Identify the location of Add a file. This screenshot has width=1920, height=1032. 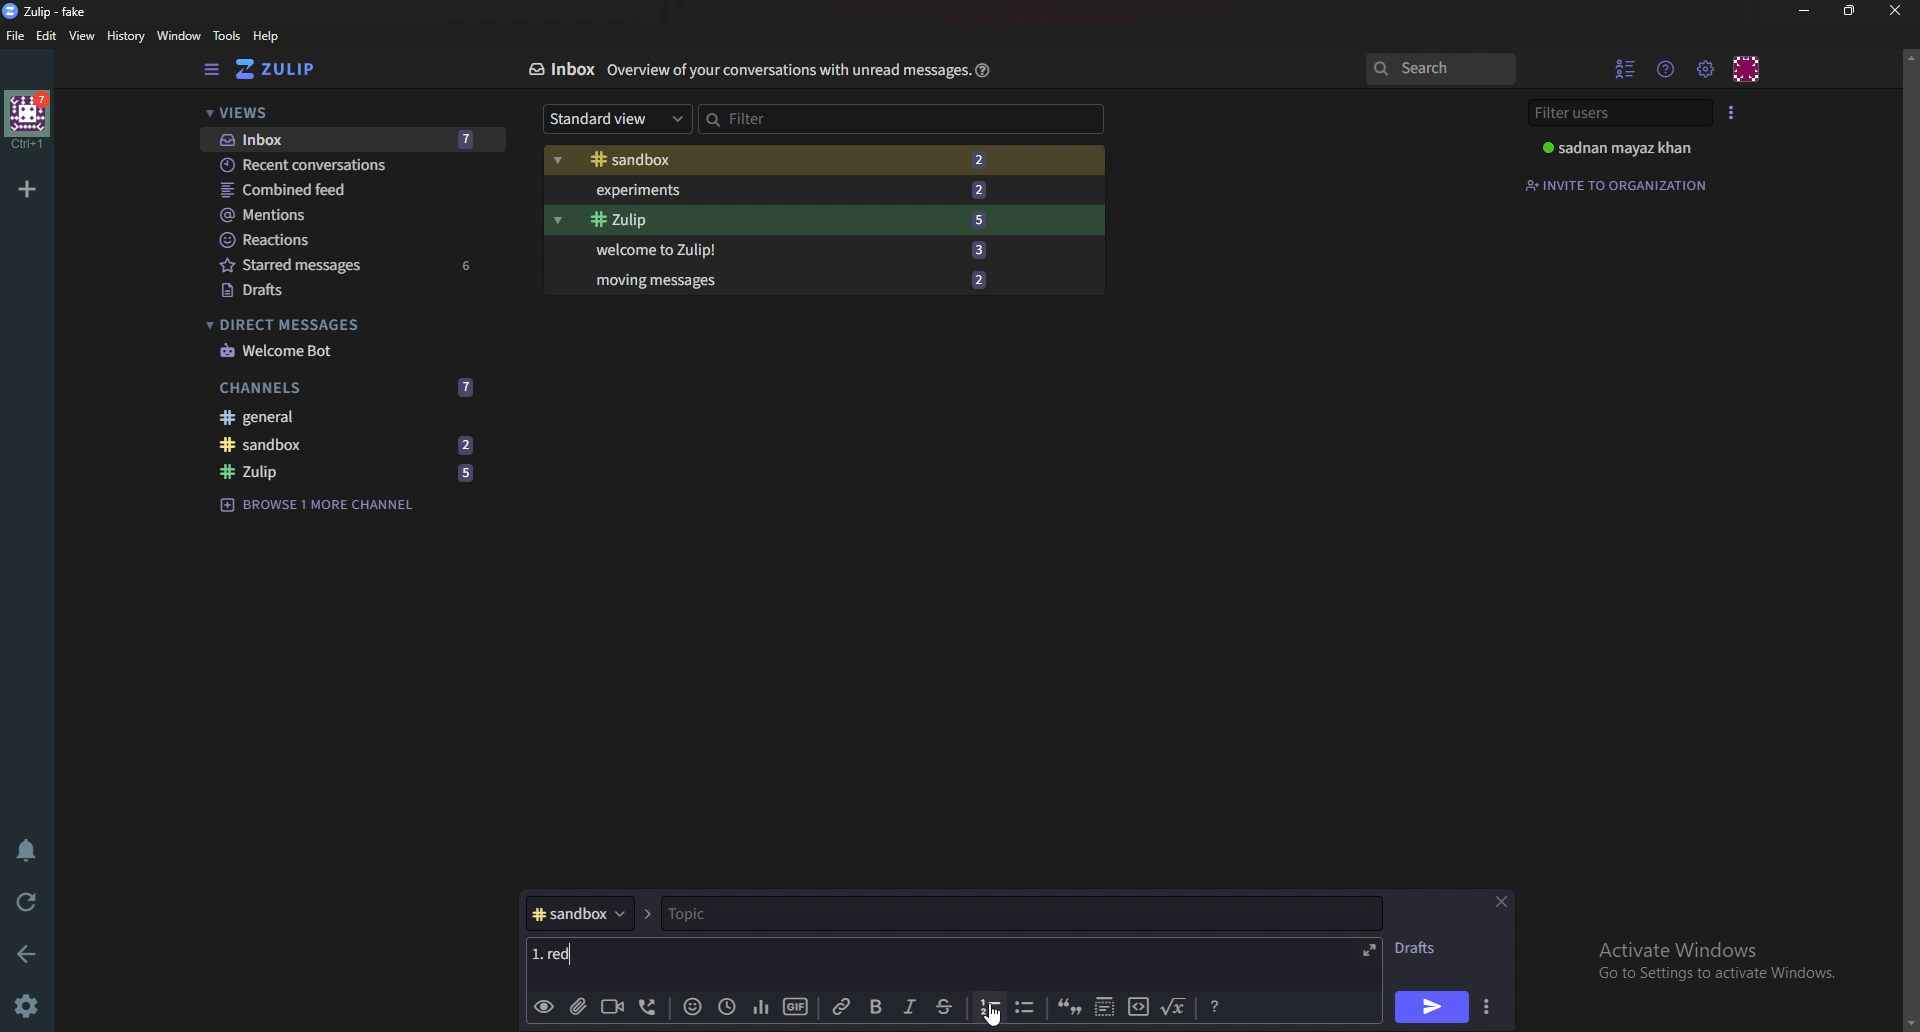
(576, 1008).